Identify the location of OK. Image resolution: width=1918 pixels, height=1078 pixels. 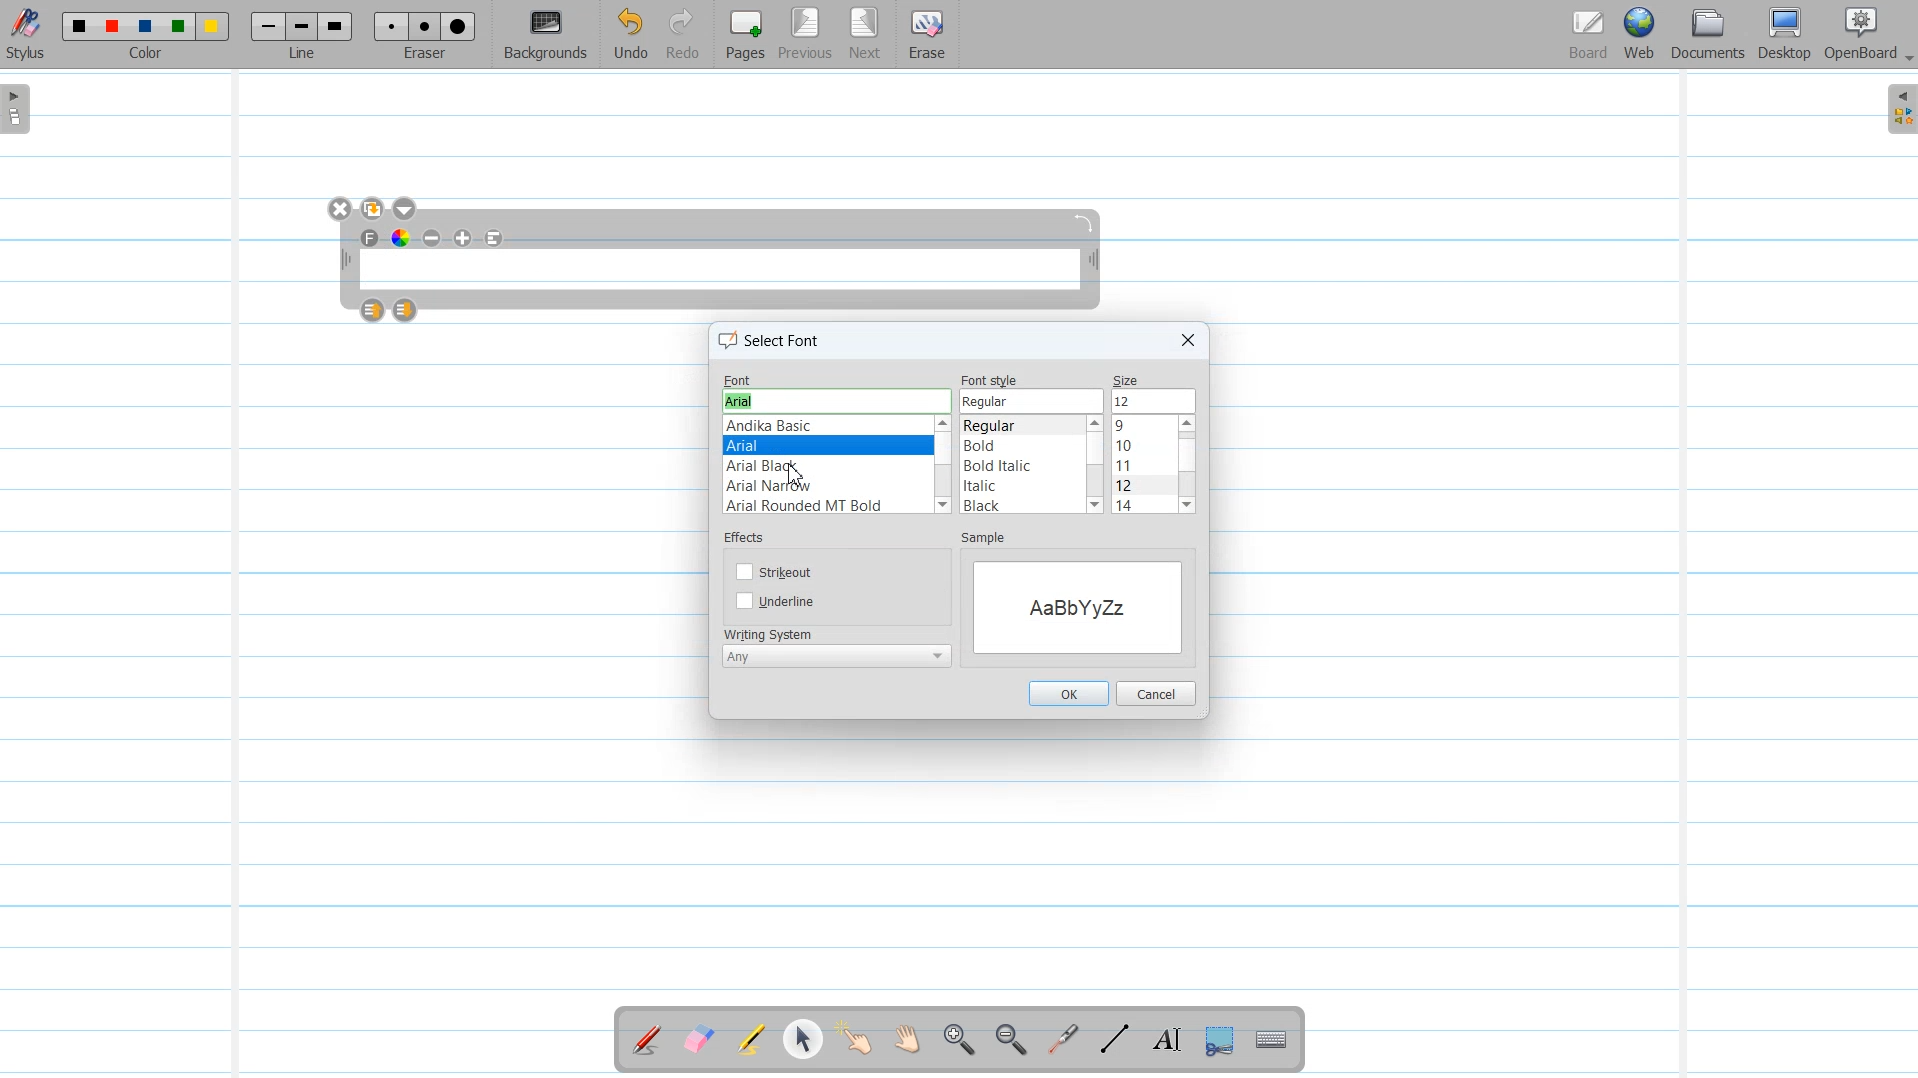
(1069, 693).